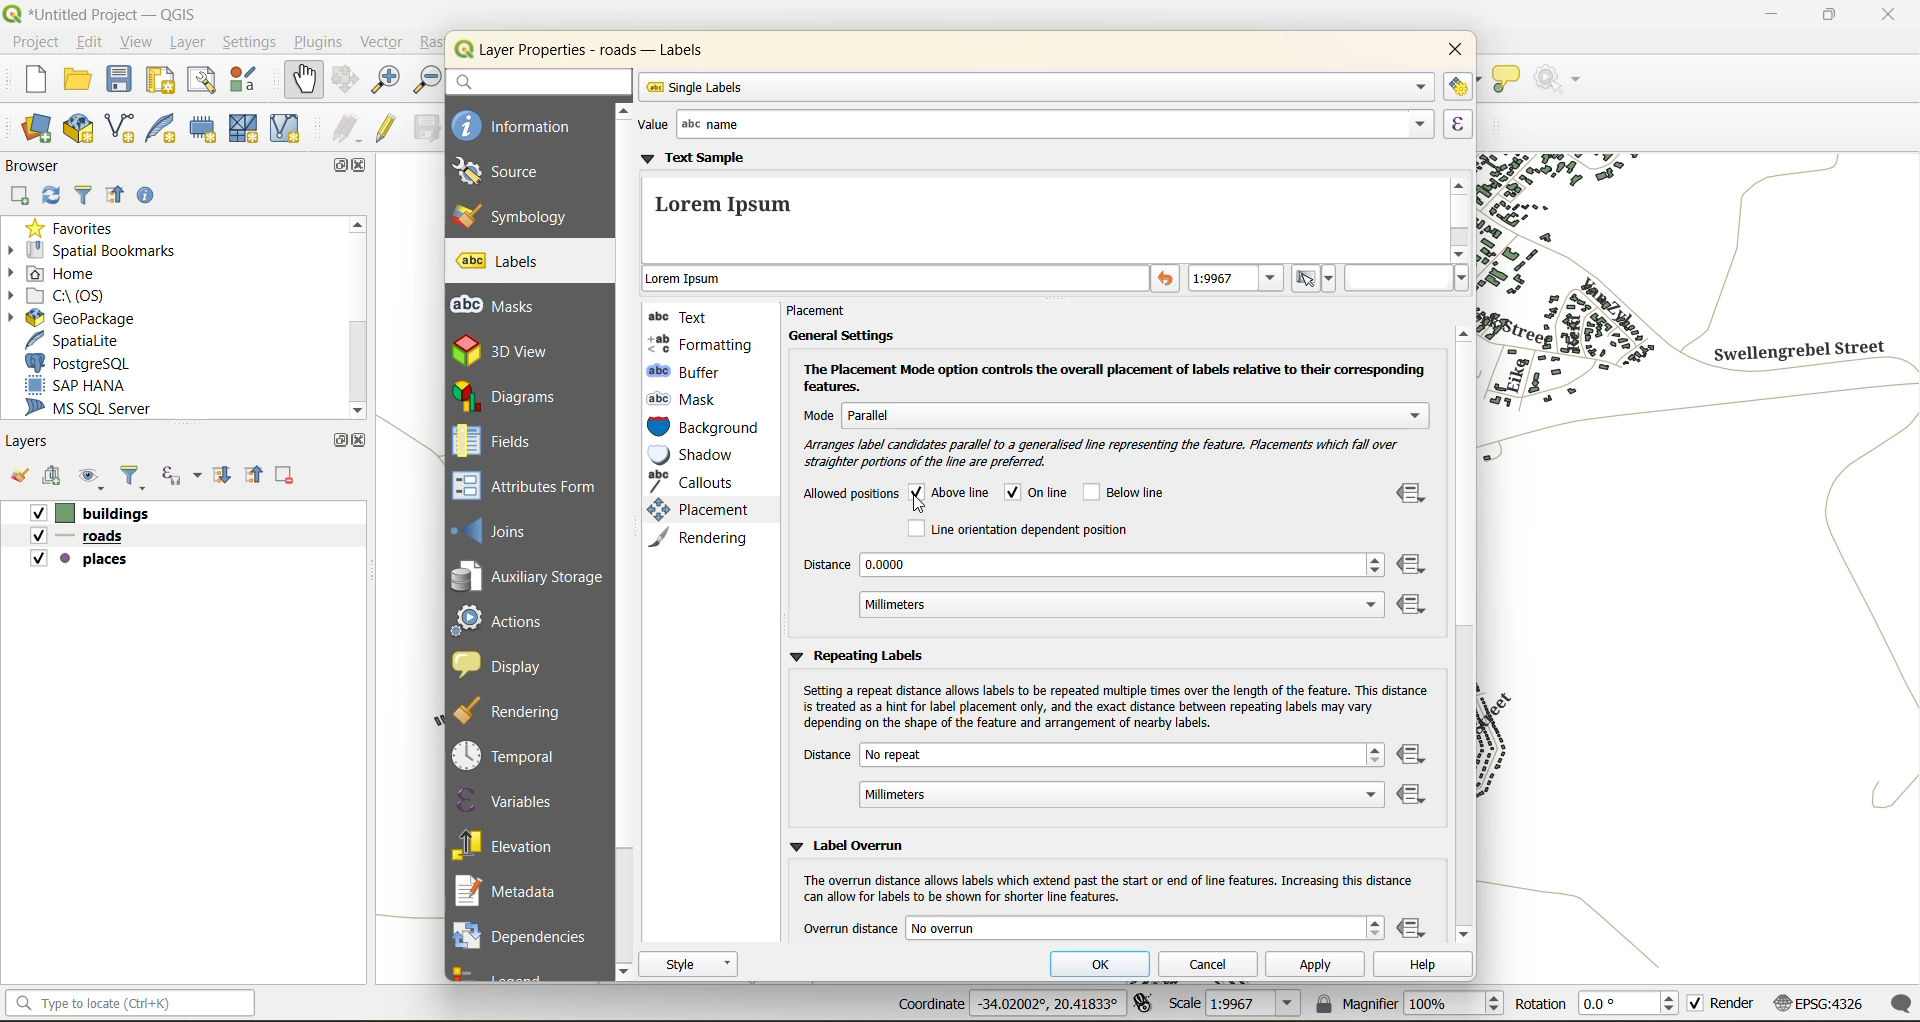 The height and width of the screenshot is (1022, 1920). Describe the element at coordinates (514, 893) in the screenshot. I see `metadata` at that location.